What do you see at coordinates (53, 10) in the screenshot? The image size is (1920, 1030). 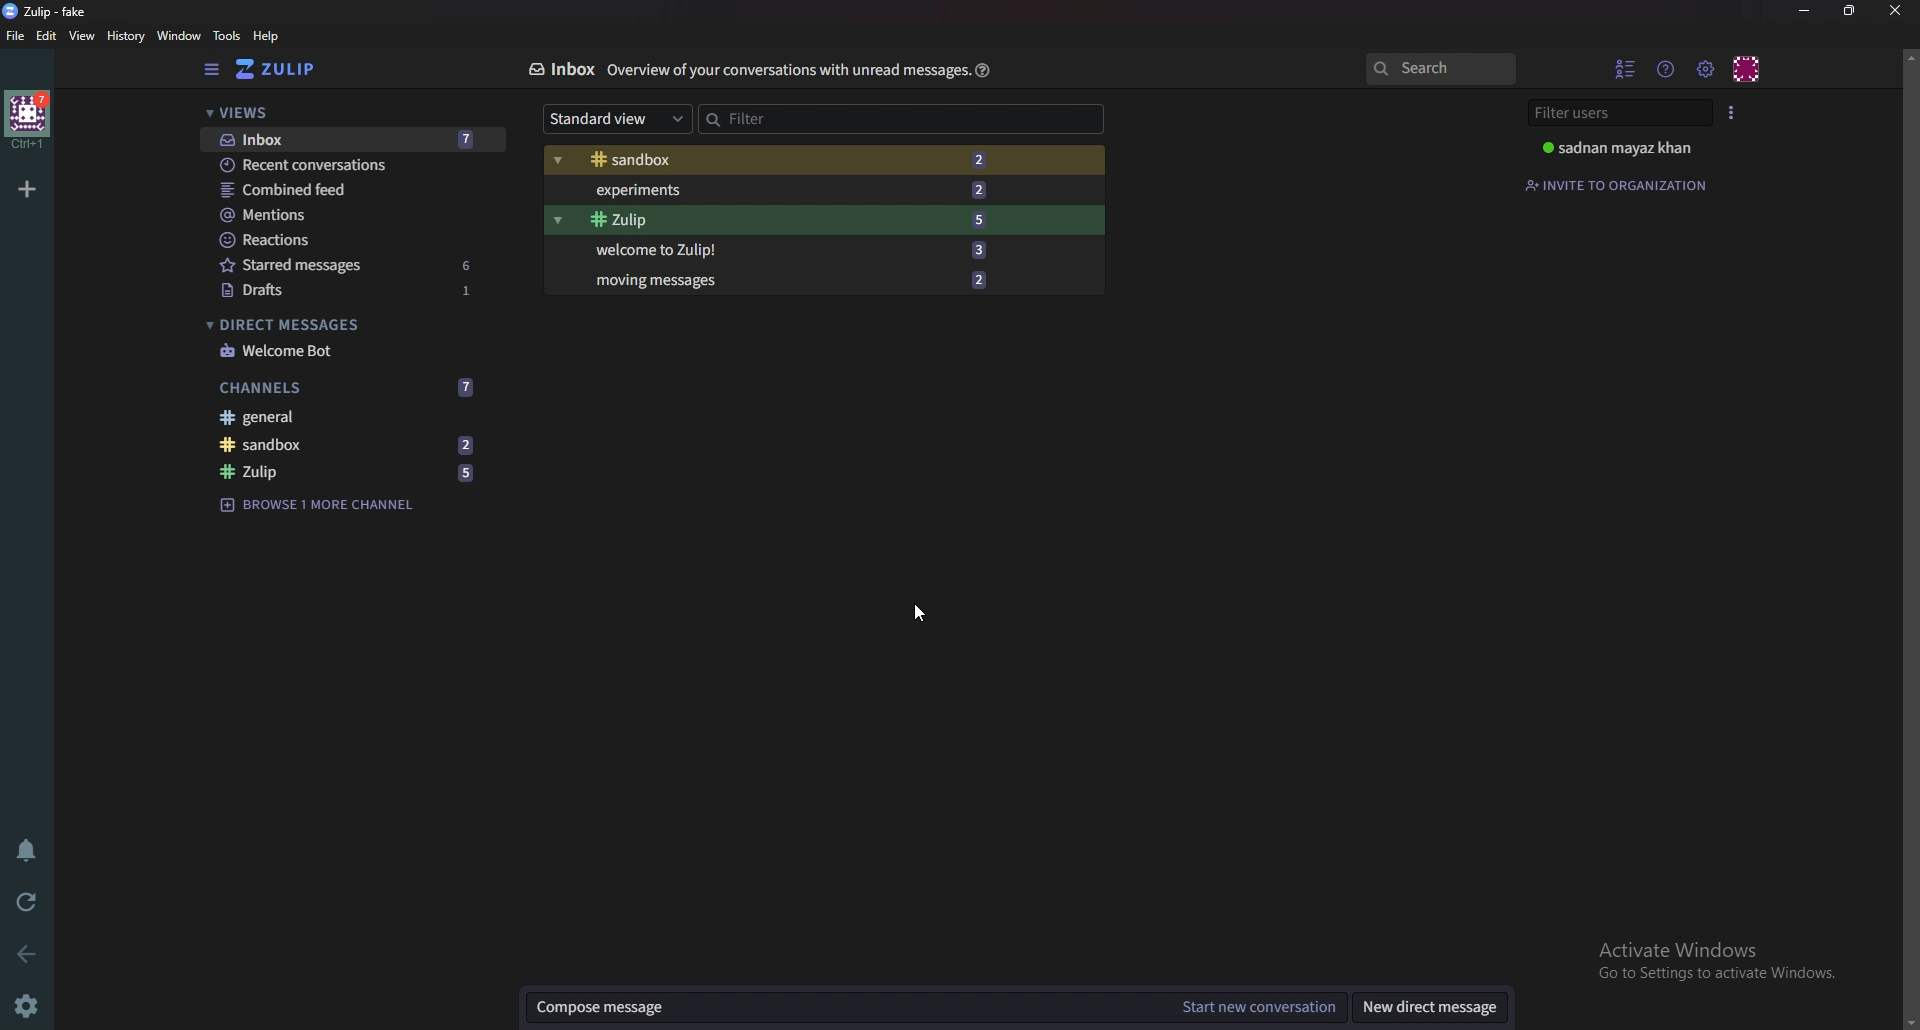 I see `zulip` at bounding box center [53, 10].